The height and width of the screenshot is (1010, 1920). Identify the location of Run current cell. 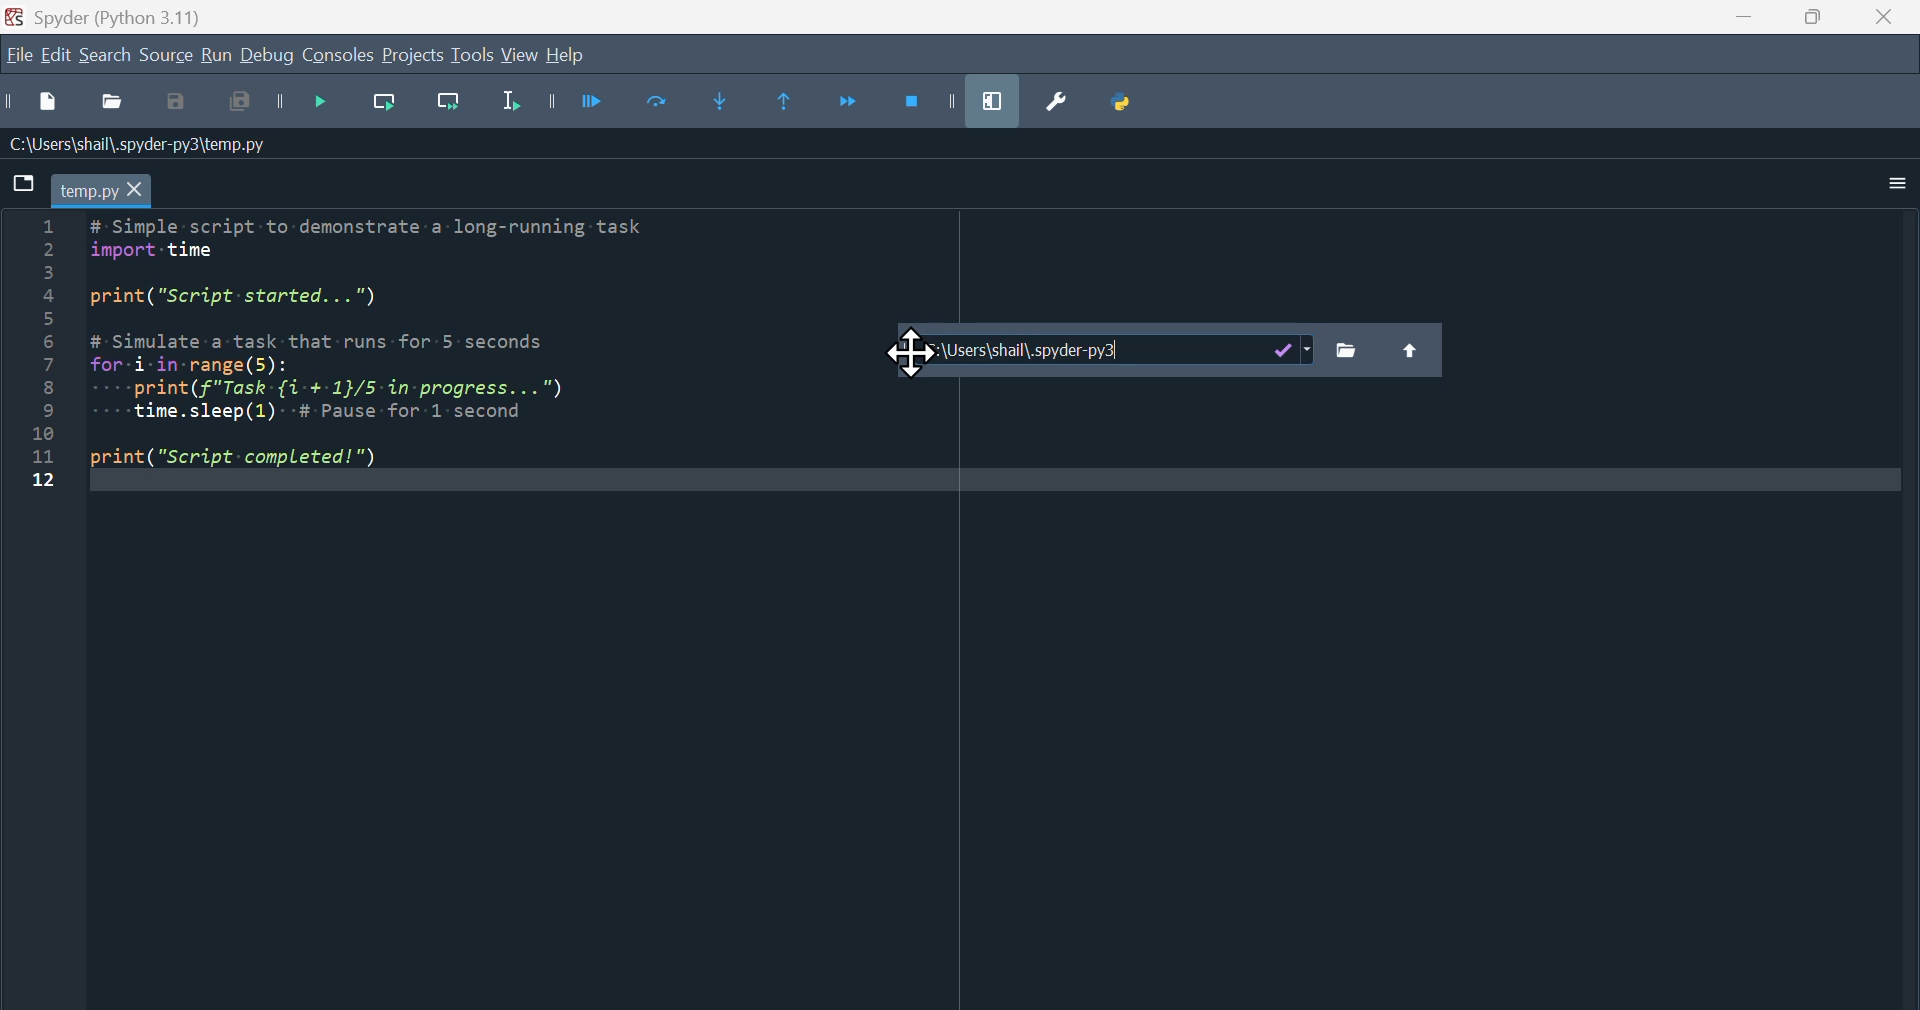
(670, 105).